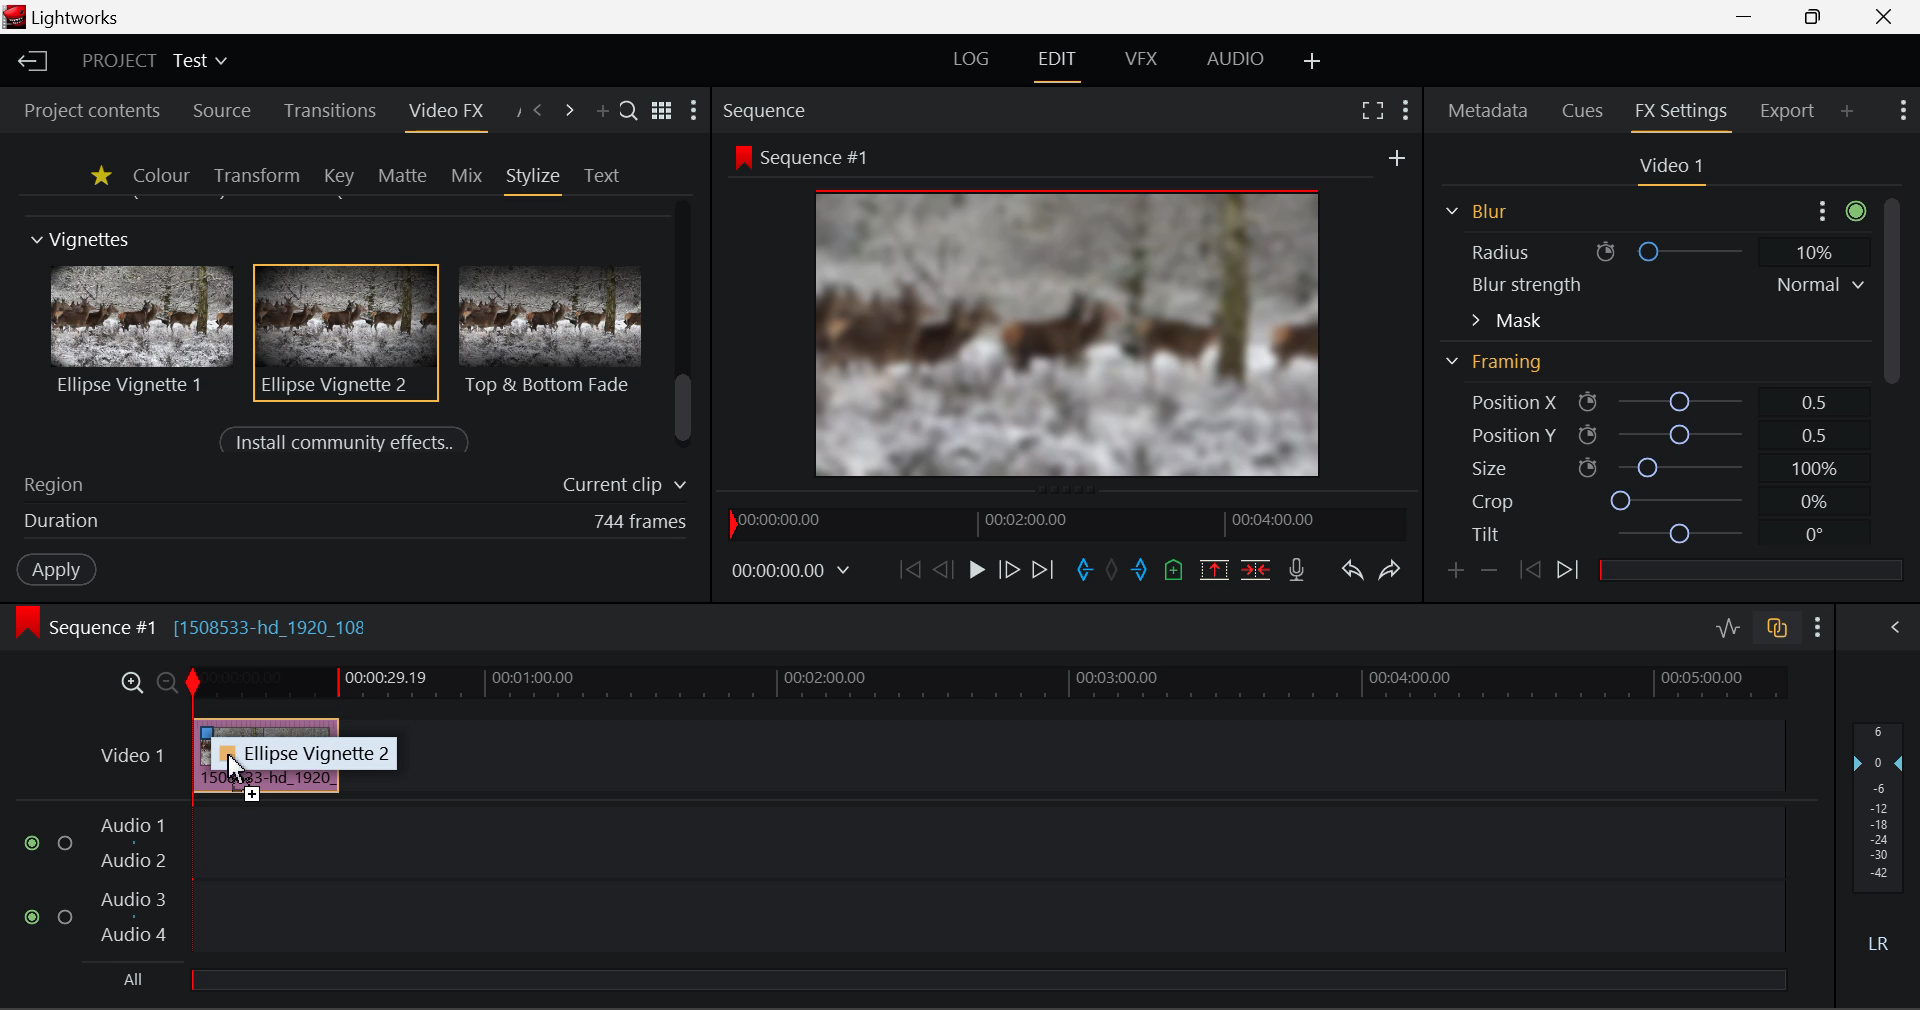 The width and height of the screenshot is (1920, 1010). Describe the element at coordinates (347, 486) in the screenshot. I see `Region of Effect` at that location.